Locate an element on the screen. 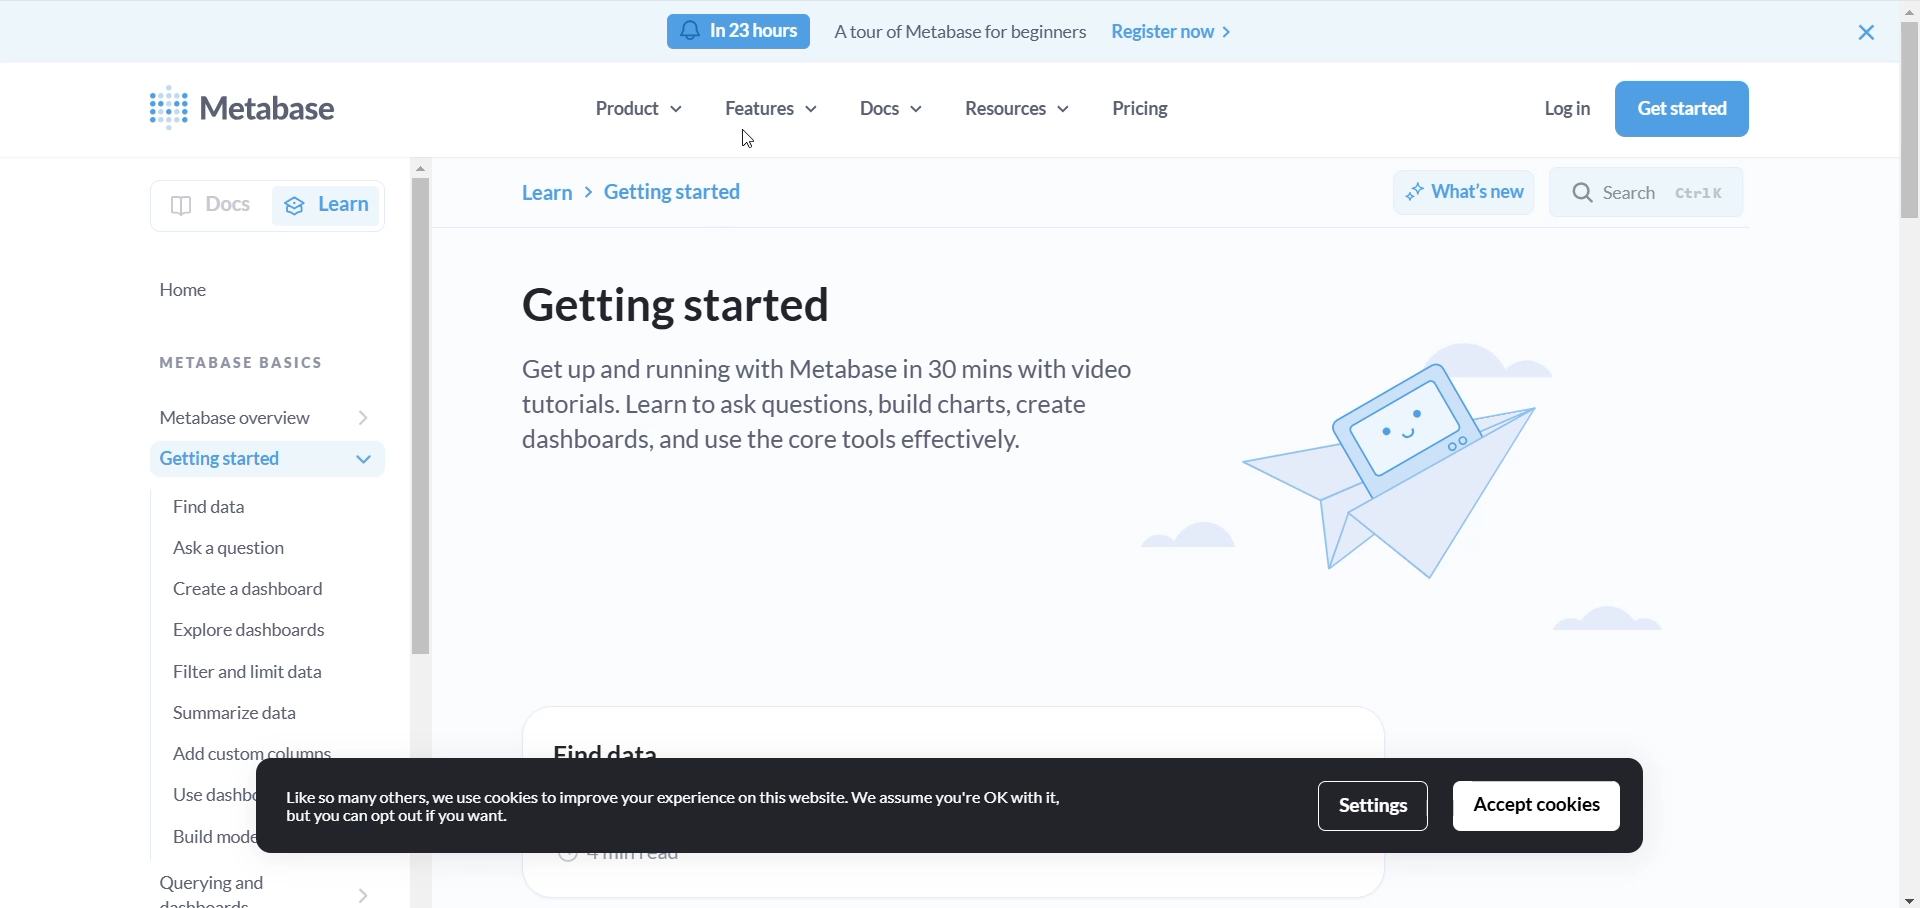 The width and height of the screenshot is (1920, 908). add custom is located at coordinates (253, 754).